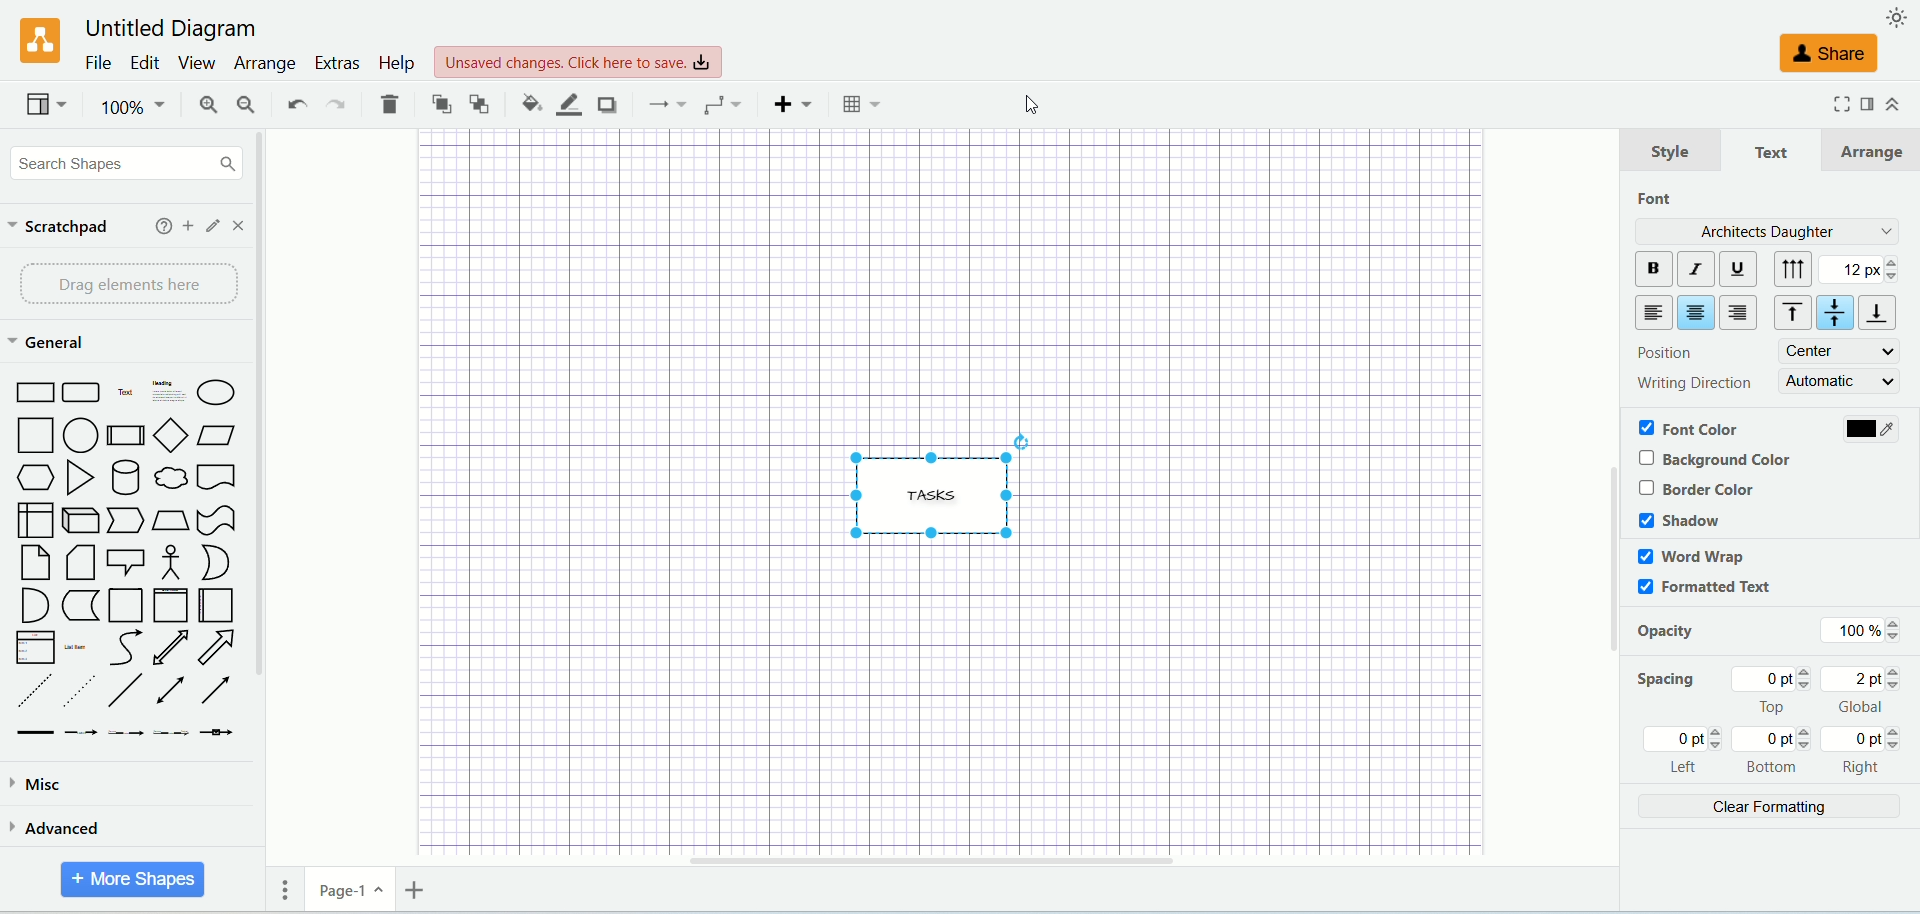  Describe the element at coordinates (34, 563) in the screenshot. I see `Note` at that location.